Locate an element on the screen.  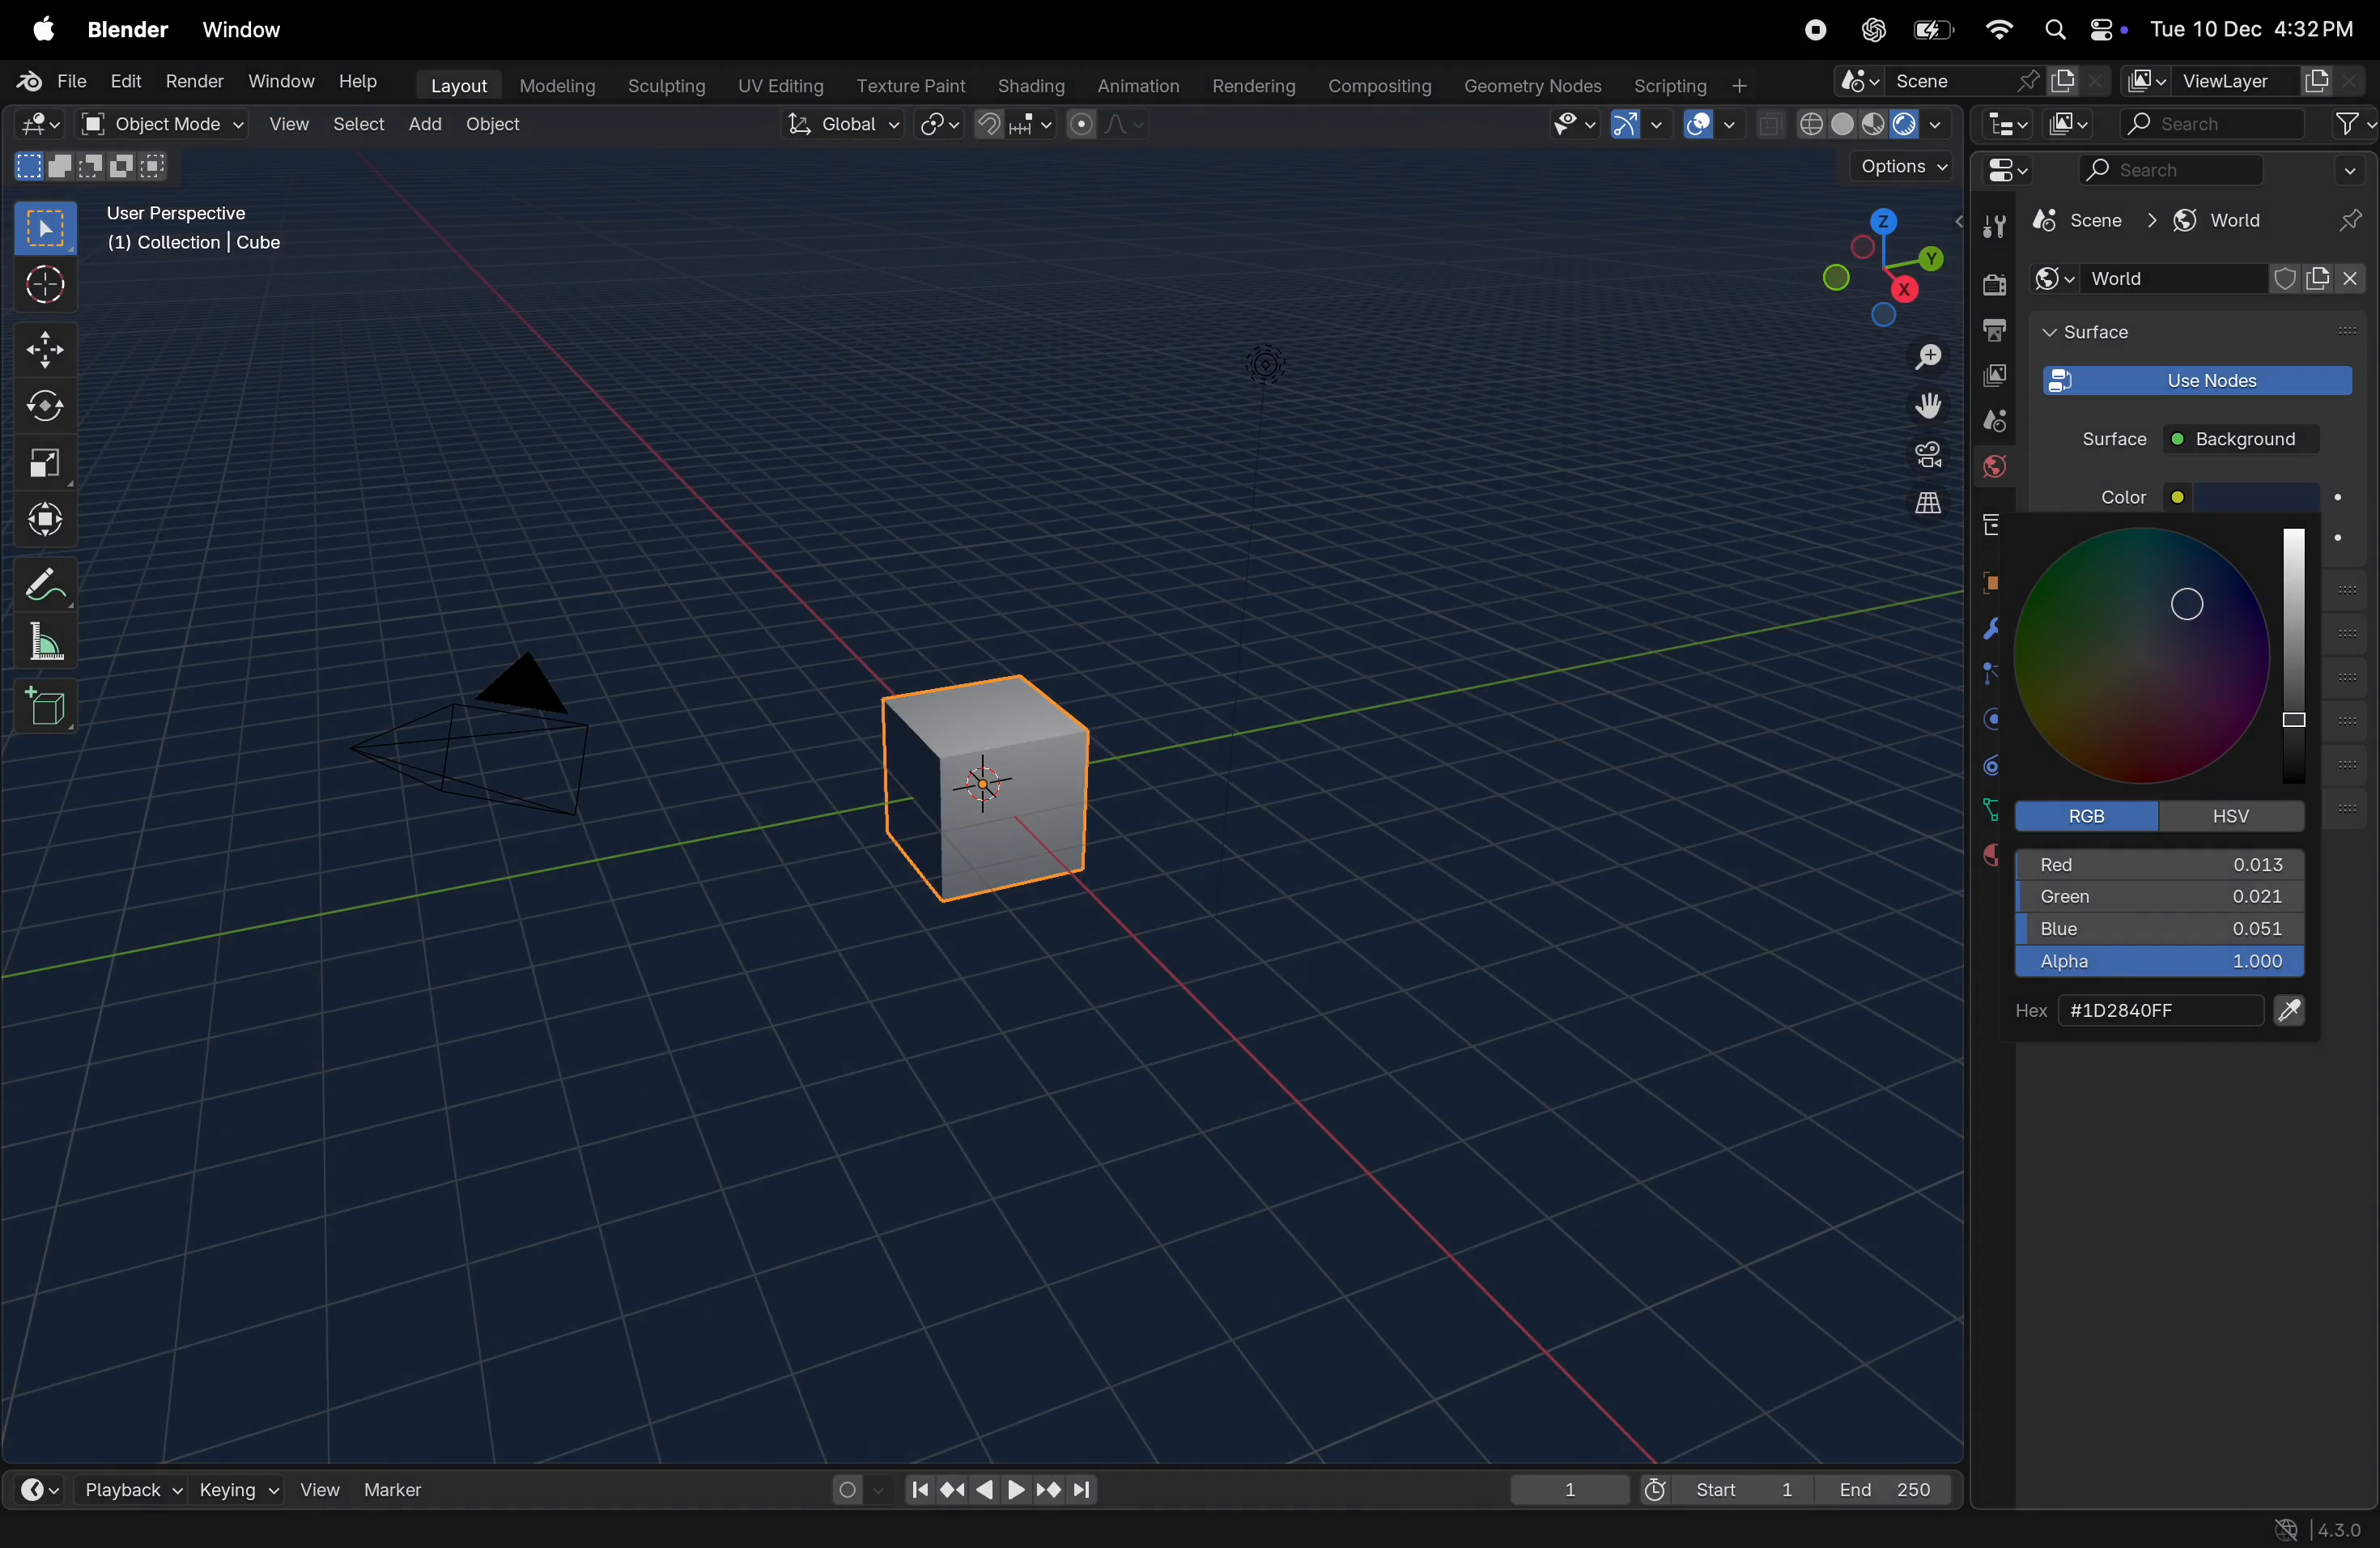
Global is located at coordinates (844, 126).